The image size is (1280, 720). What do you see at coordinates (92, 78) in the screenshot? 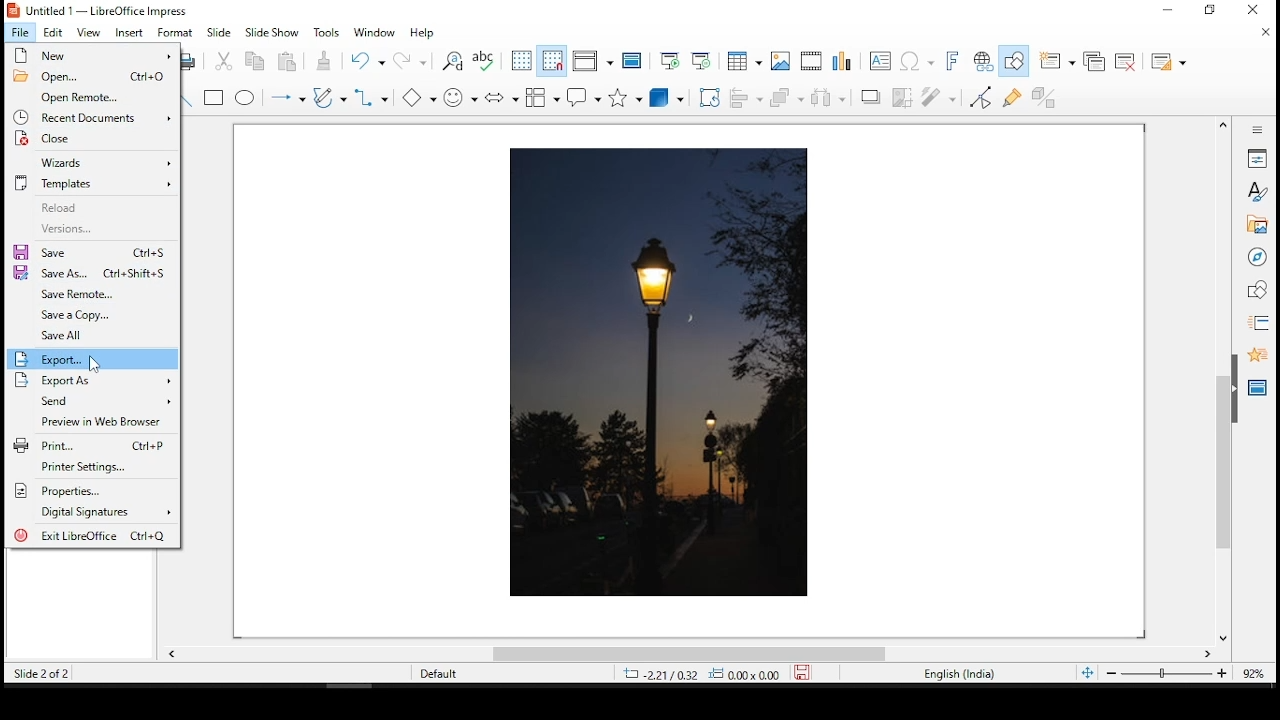
I see `open` at bounding box center [92, 78].